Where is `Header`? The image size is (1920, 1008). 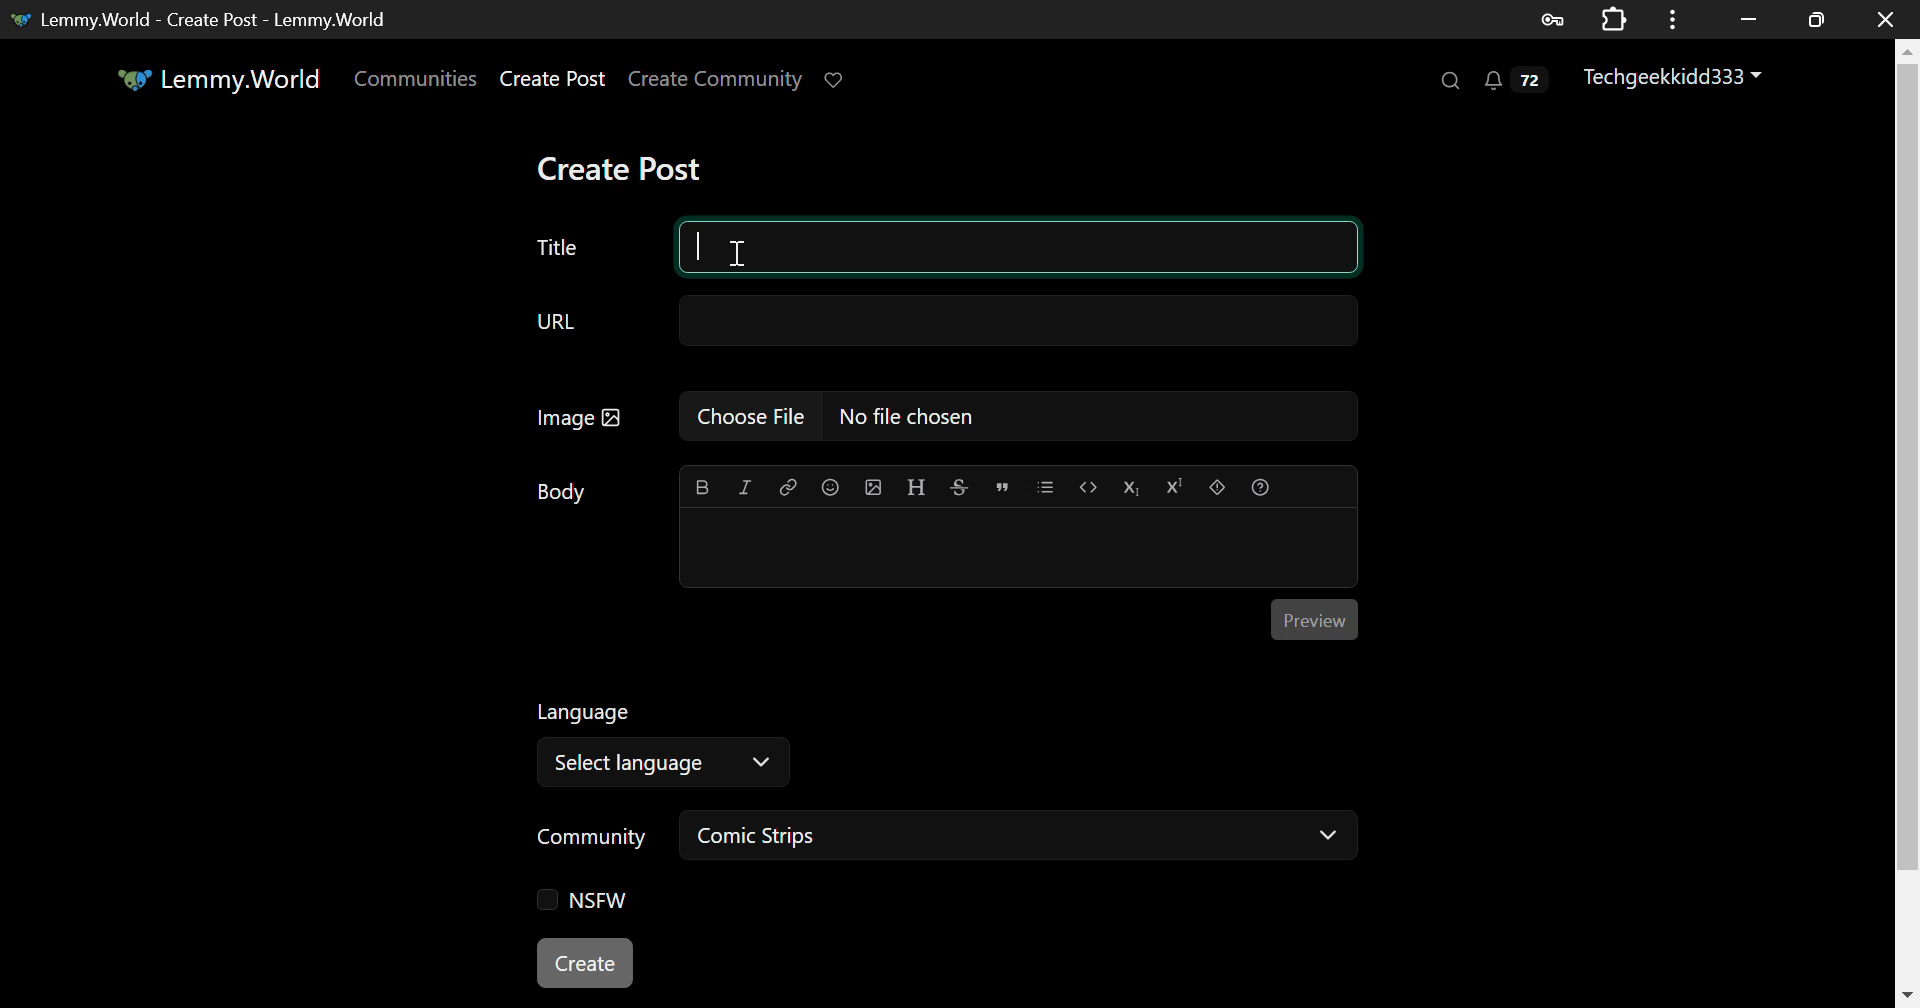
Header is located at coordinates (917, 487).